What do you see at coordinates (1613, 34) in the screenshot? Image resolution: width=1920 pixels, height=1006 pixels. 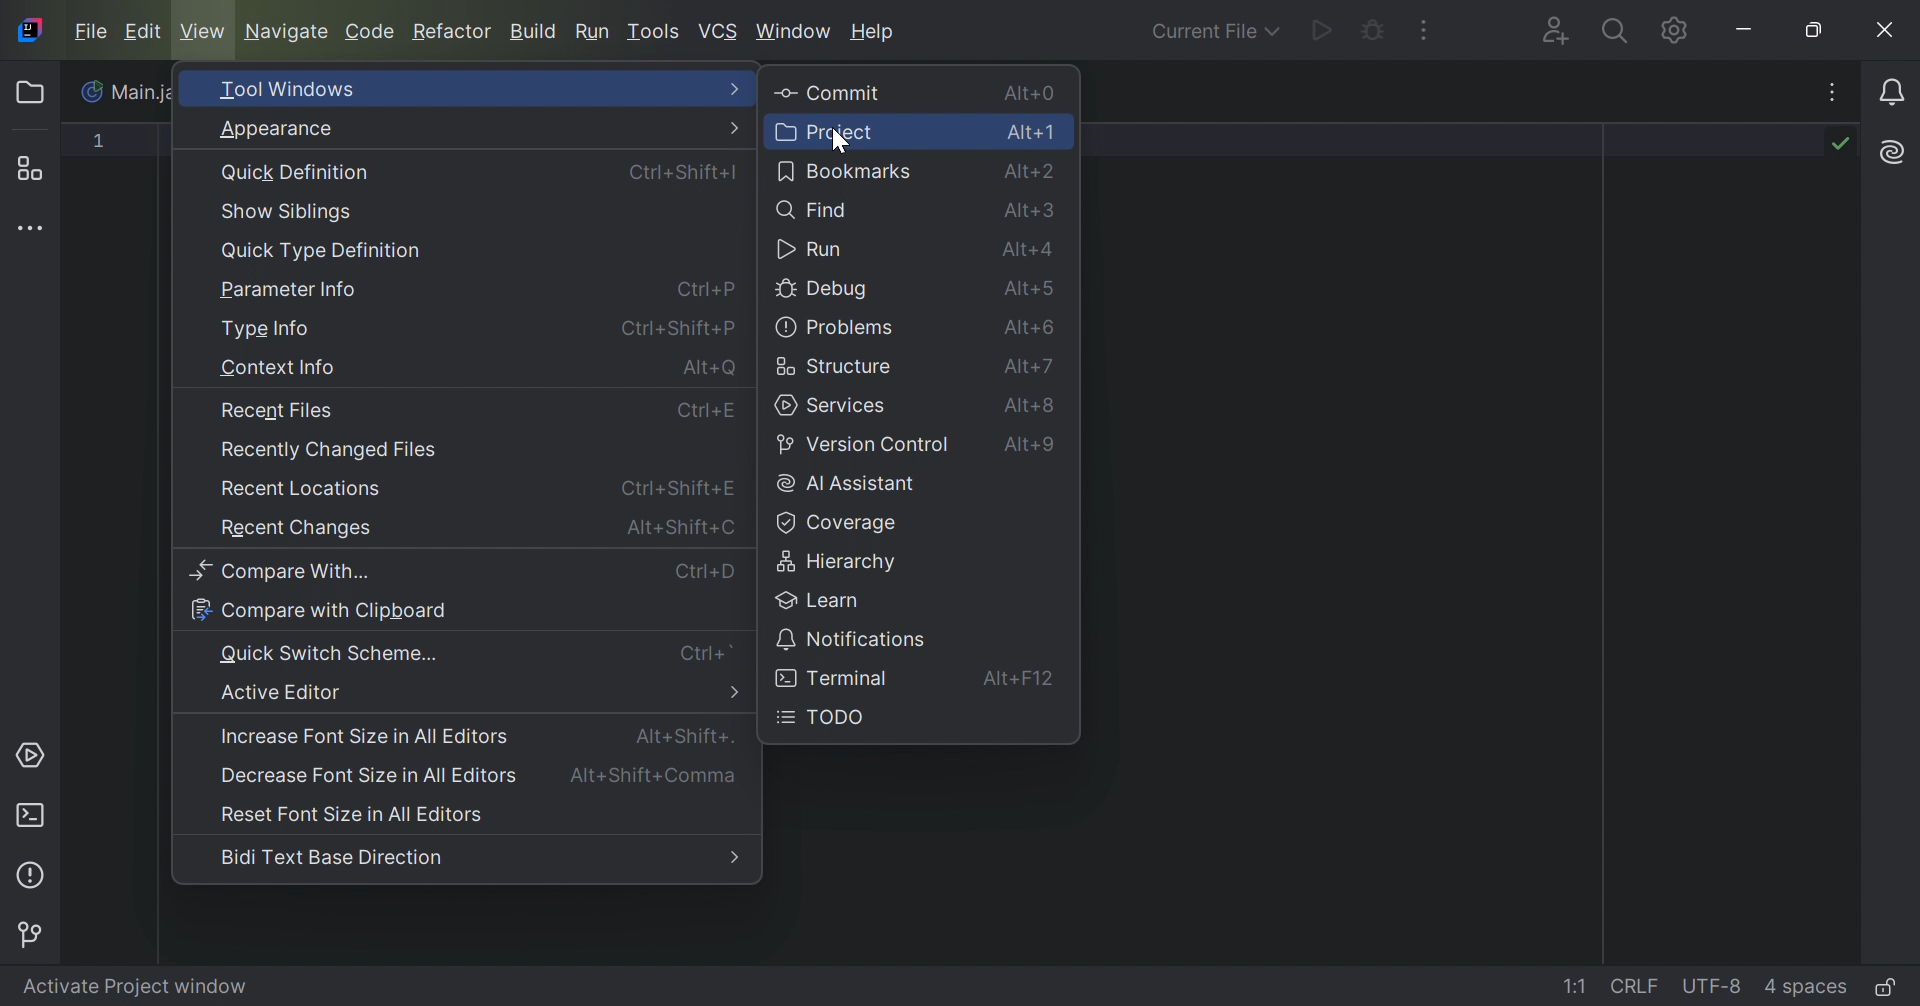 I see `Search everywhere` at bounding box center [1613, 34].